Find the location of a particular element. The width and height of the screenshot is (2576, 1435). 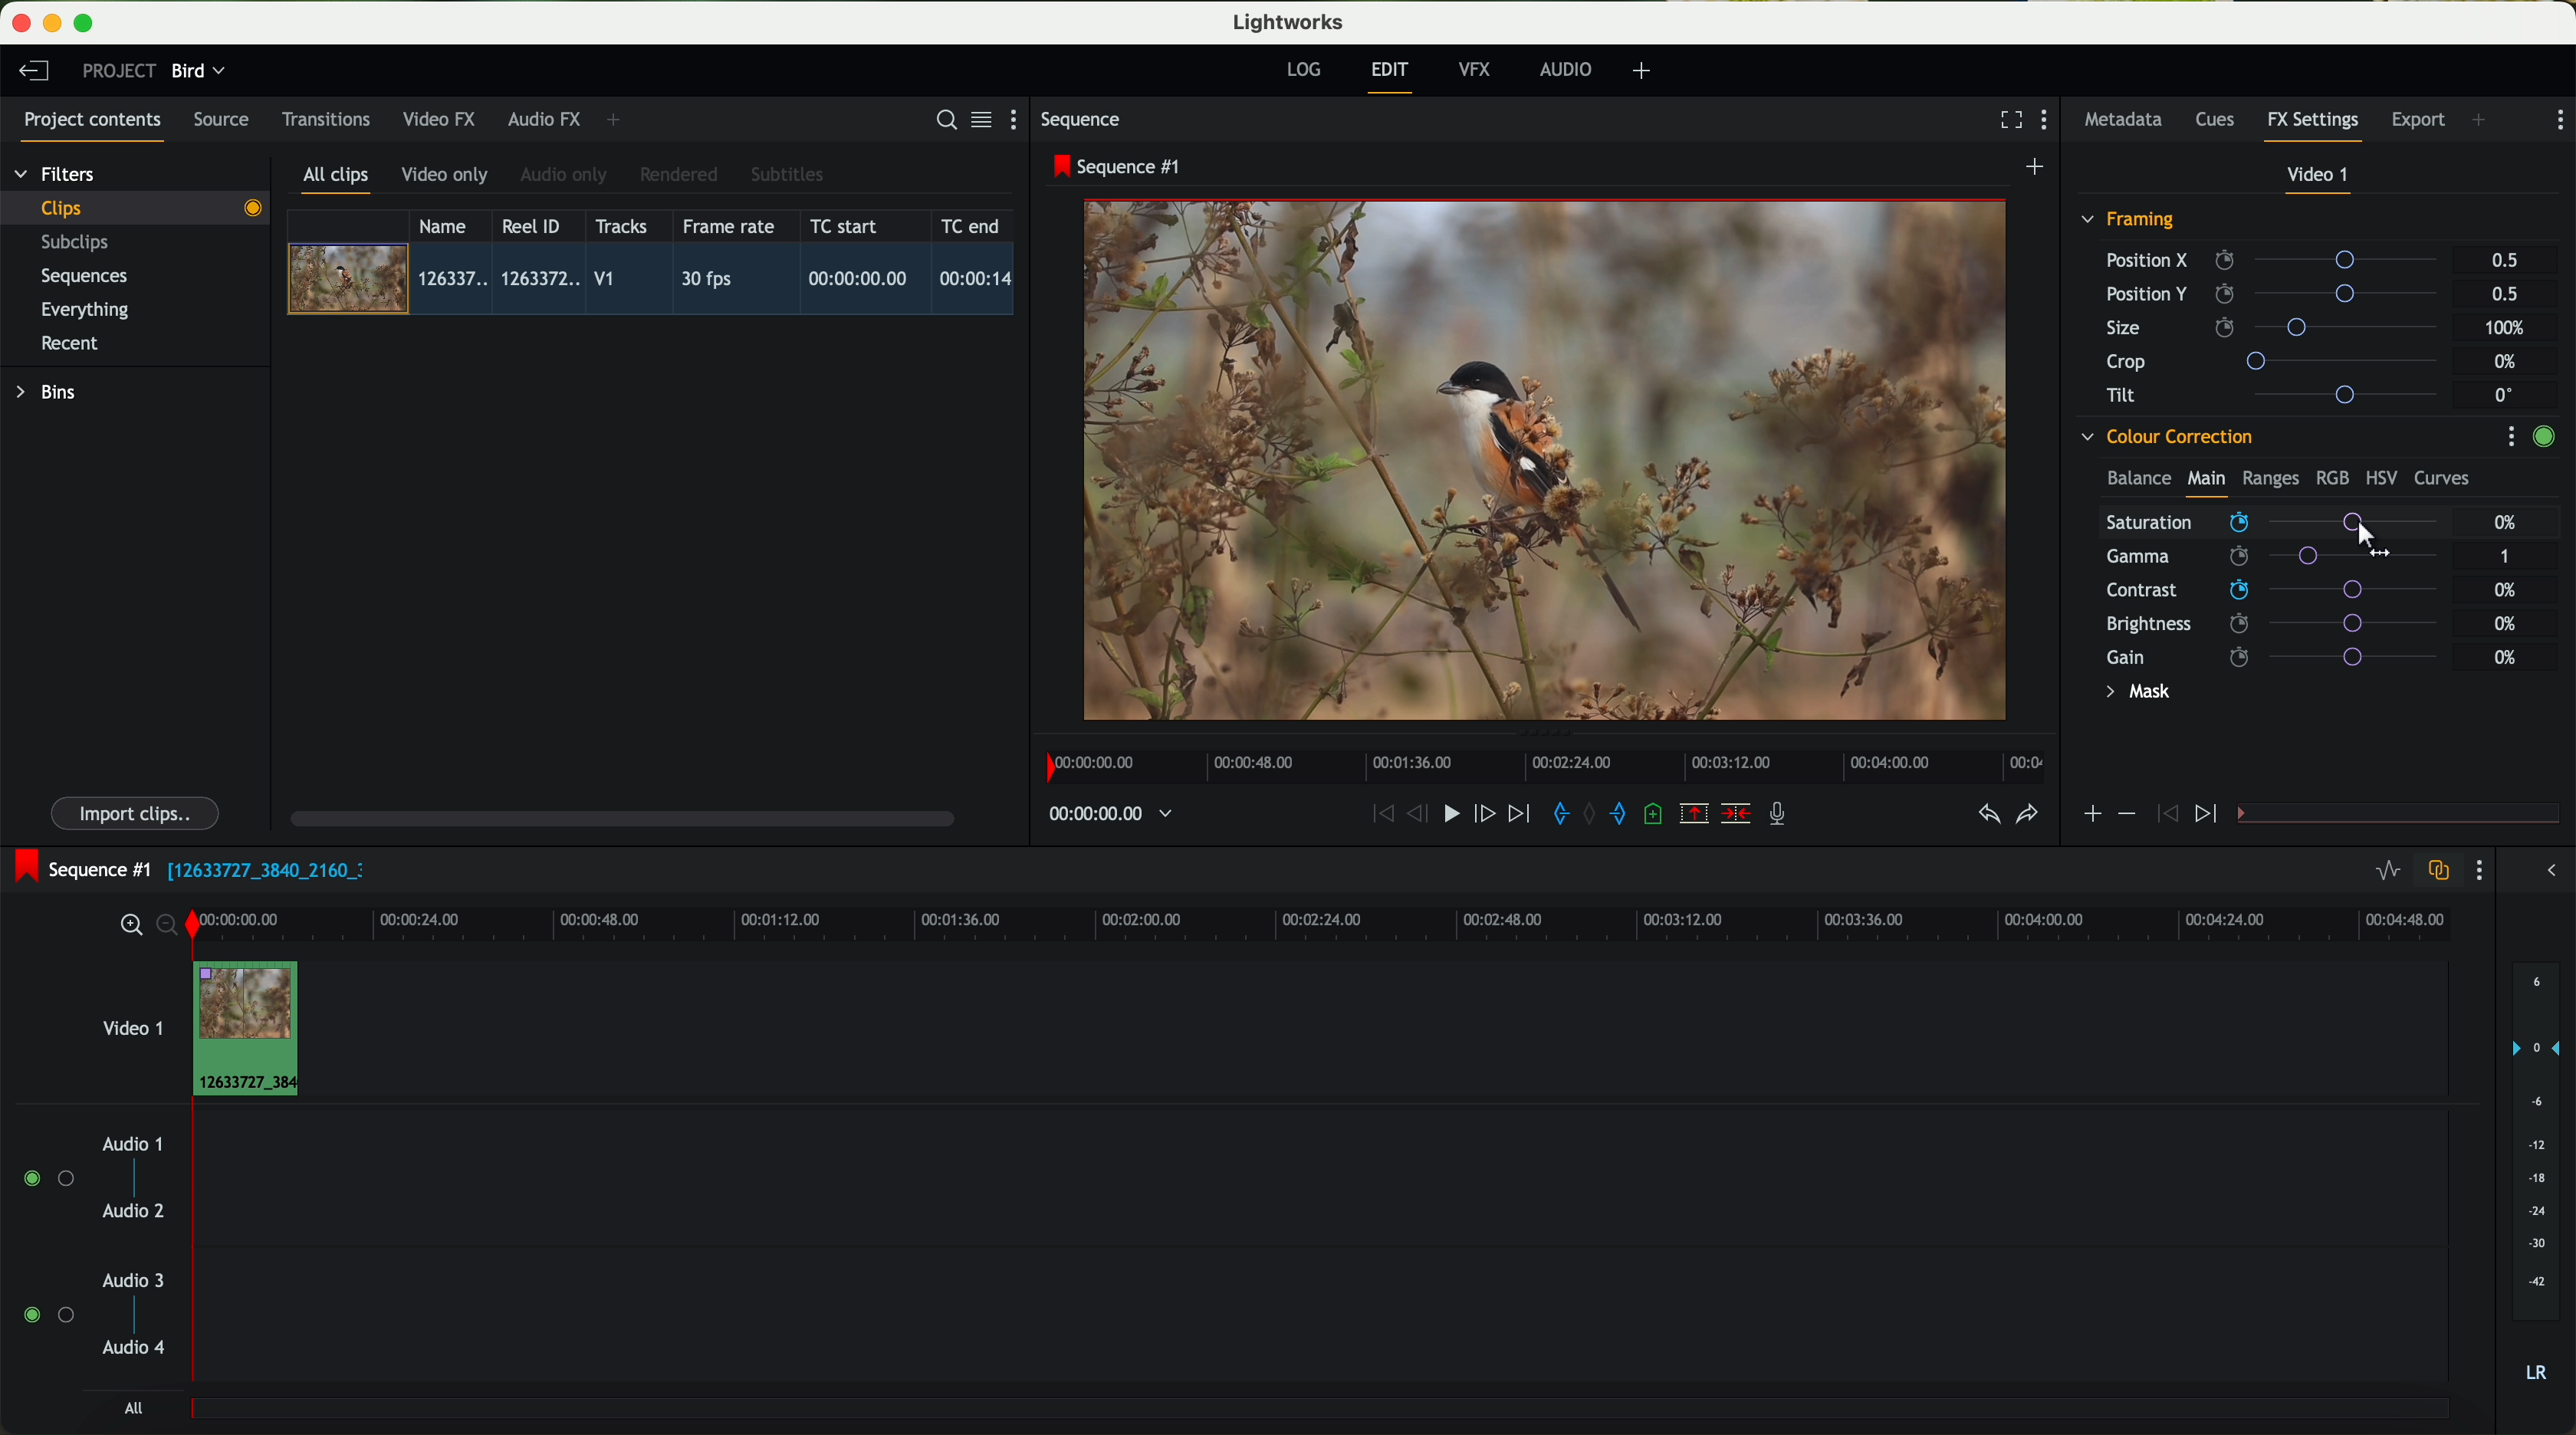

show settings menu is located at coordinates (1022, 119).